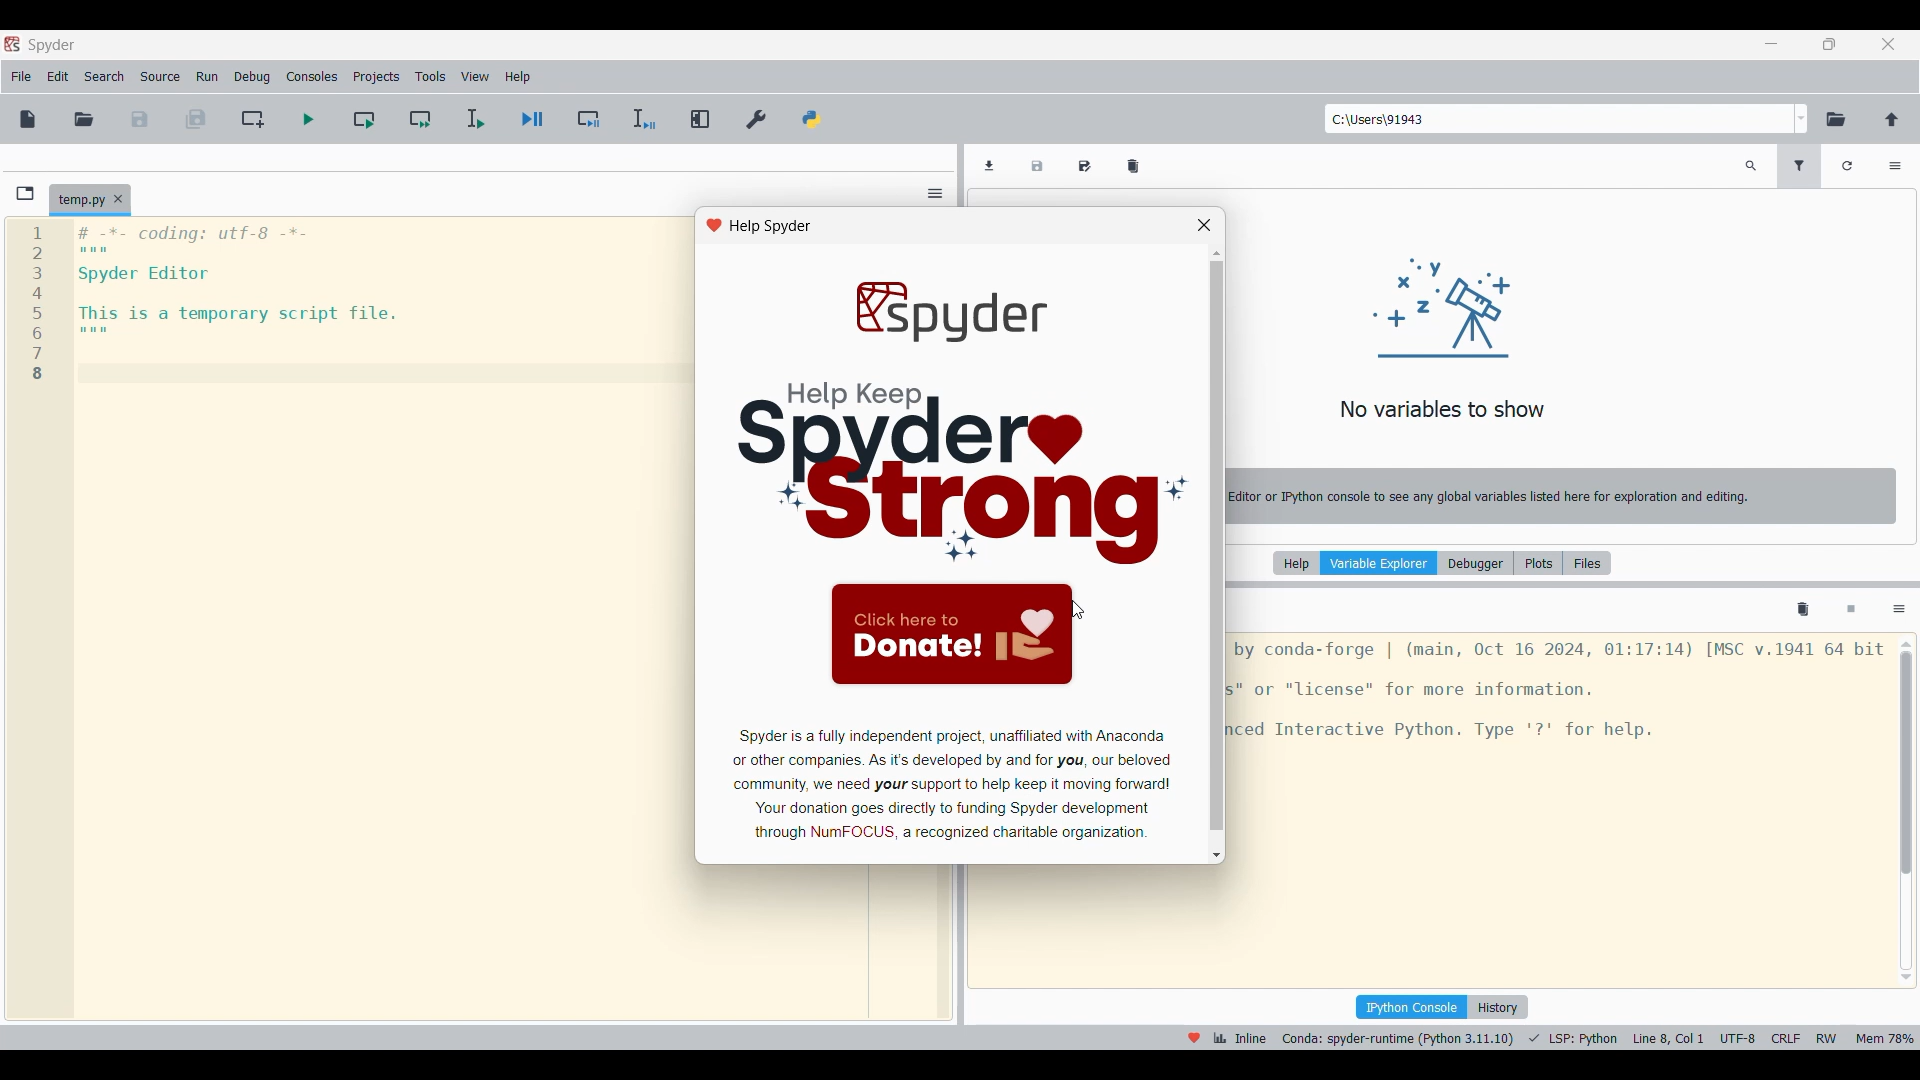  What do you see at coordinates (1133, 166) in the screenshot?
I see `Remove all variables` at bounding box center [1133, 166].